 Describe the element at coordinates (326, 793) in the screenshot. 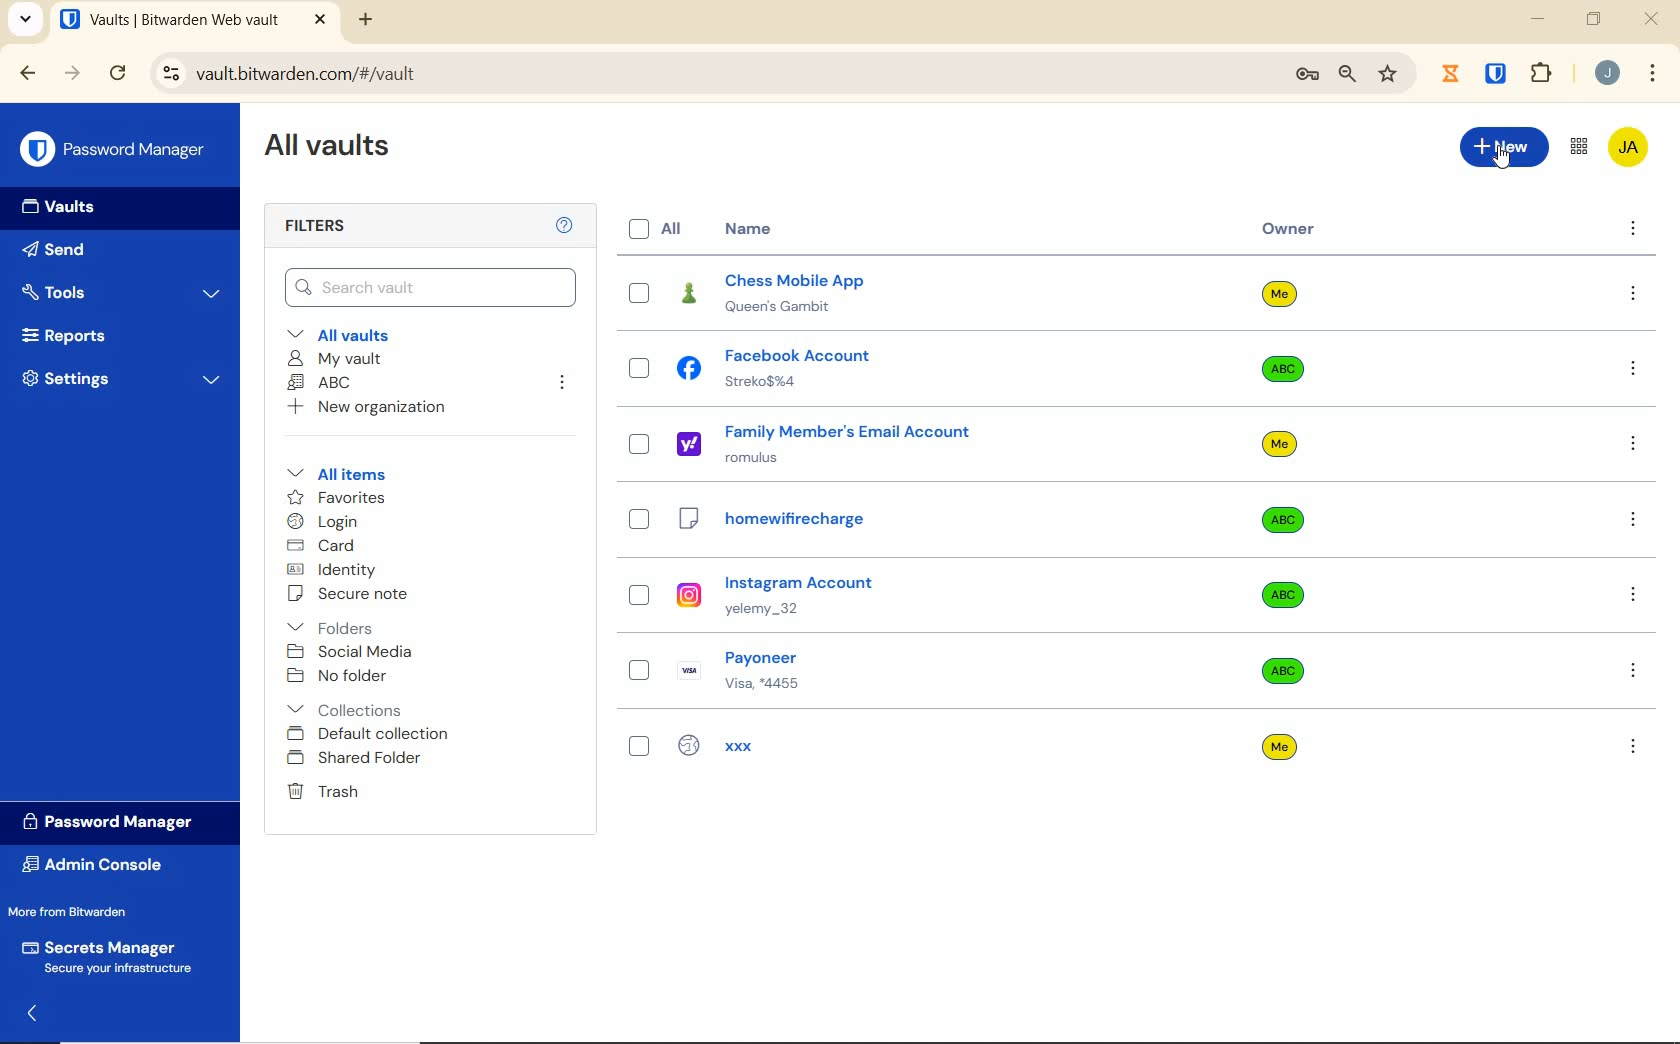

I see `Trash` at that location.